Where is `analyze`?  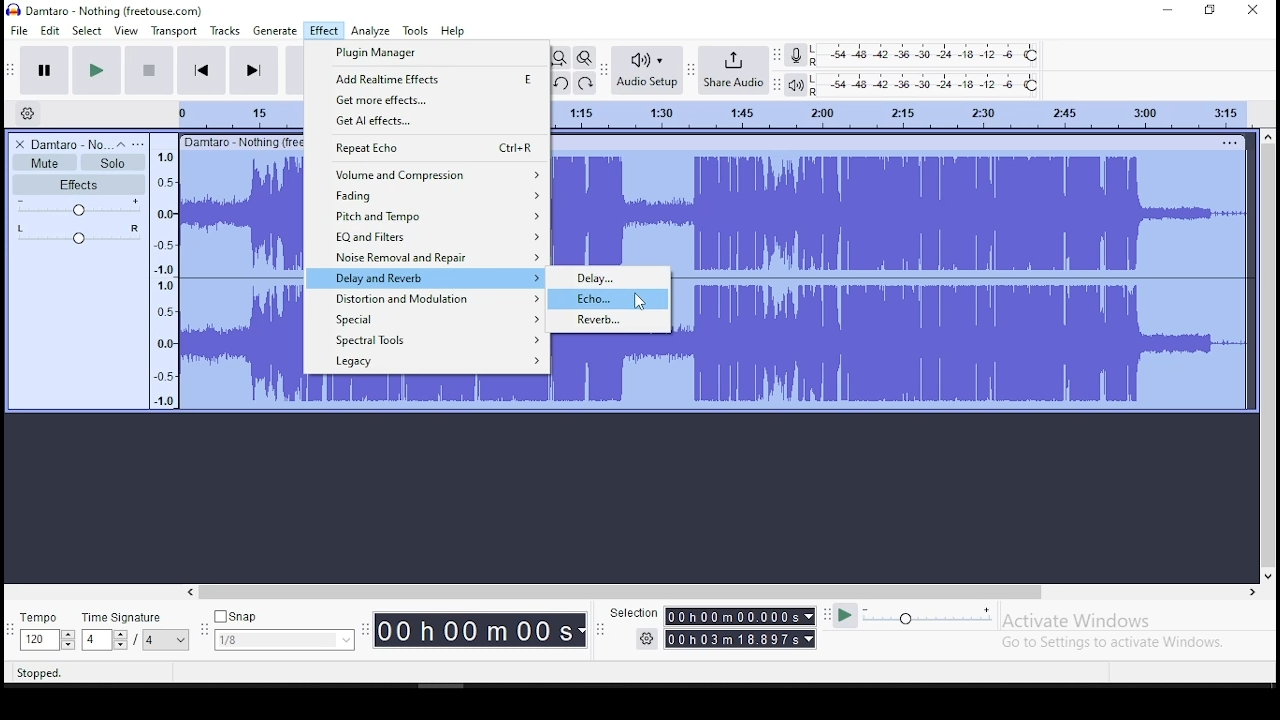
analyze is located at coordinates (370, 32).